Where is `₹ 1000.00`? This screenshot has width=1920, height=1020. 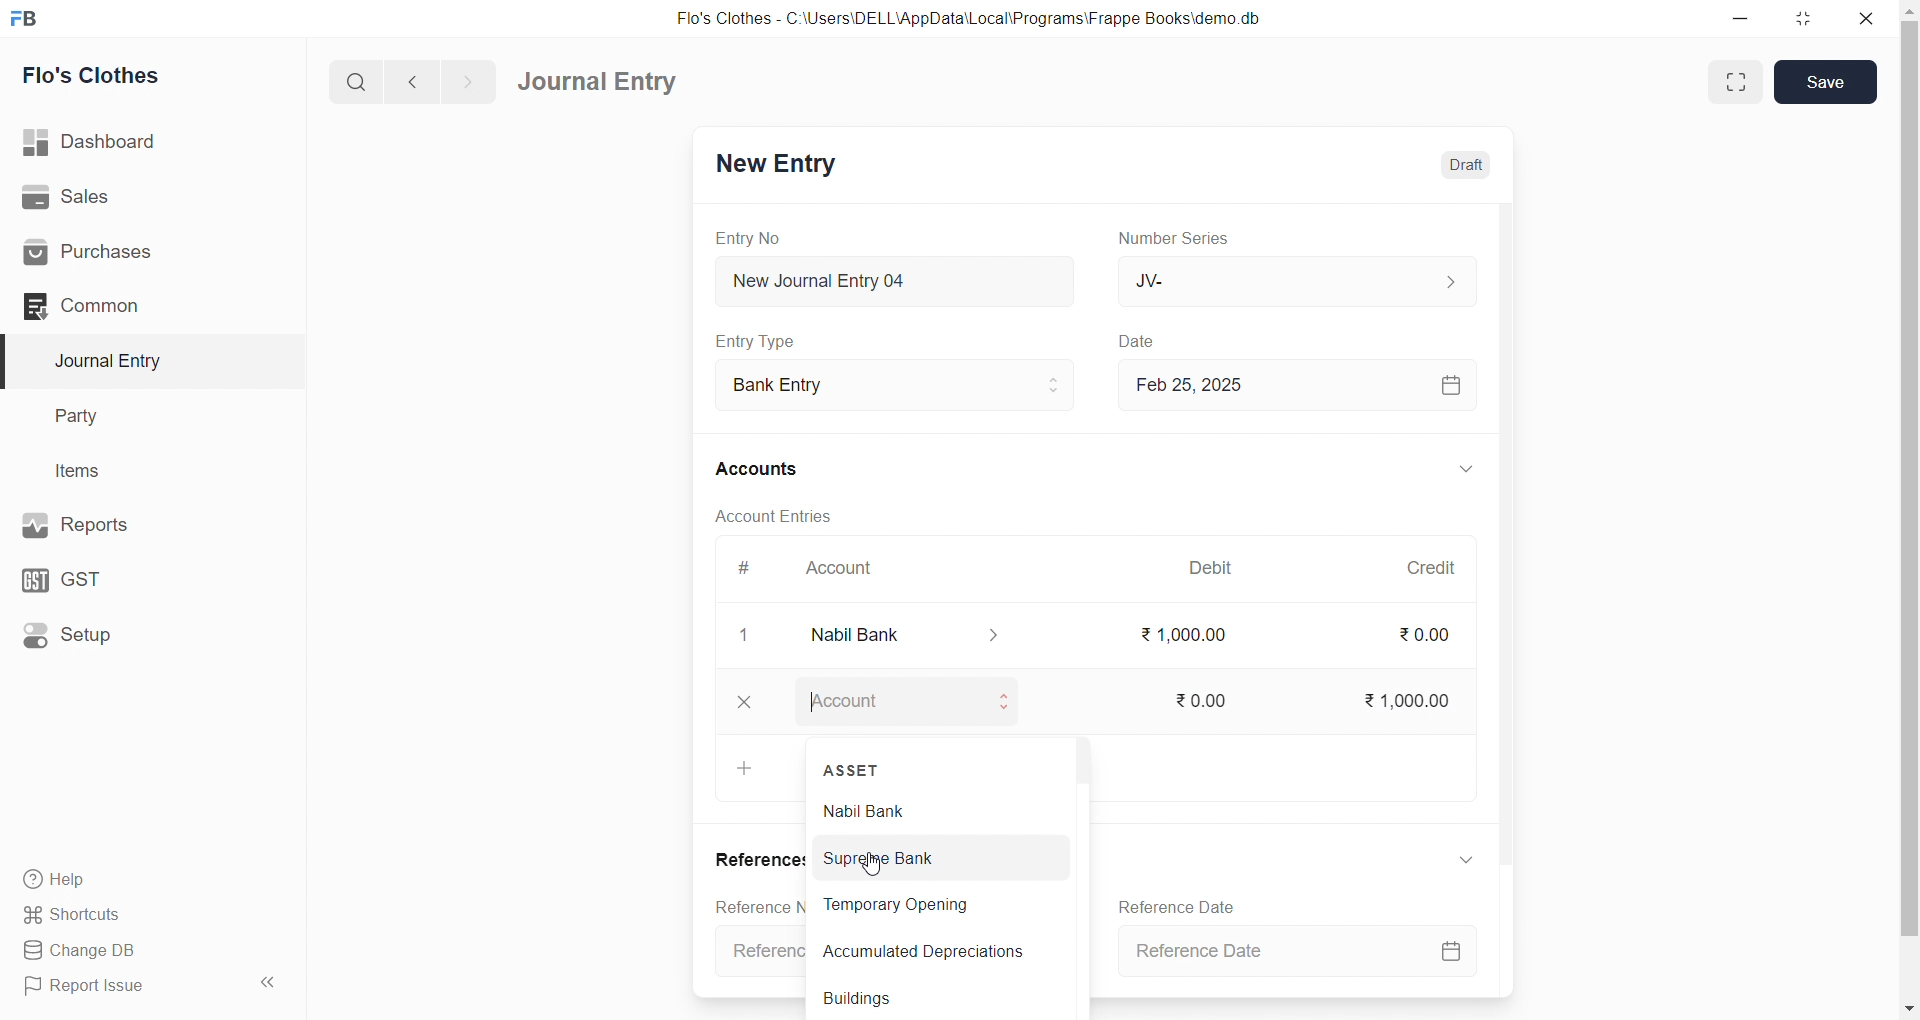 ₹ 1000.00 is located at coordinates (1188, 634).